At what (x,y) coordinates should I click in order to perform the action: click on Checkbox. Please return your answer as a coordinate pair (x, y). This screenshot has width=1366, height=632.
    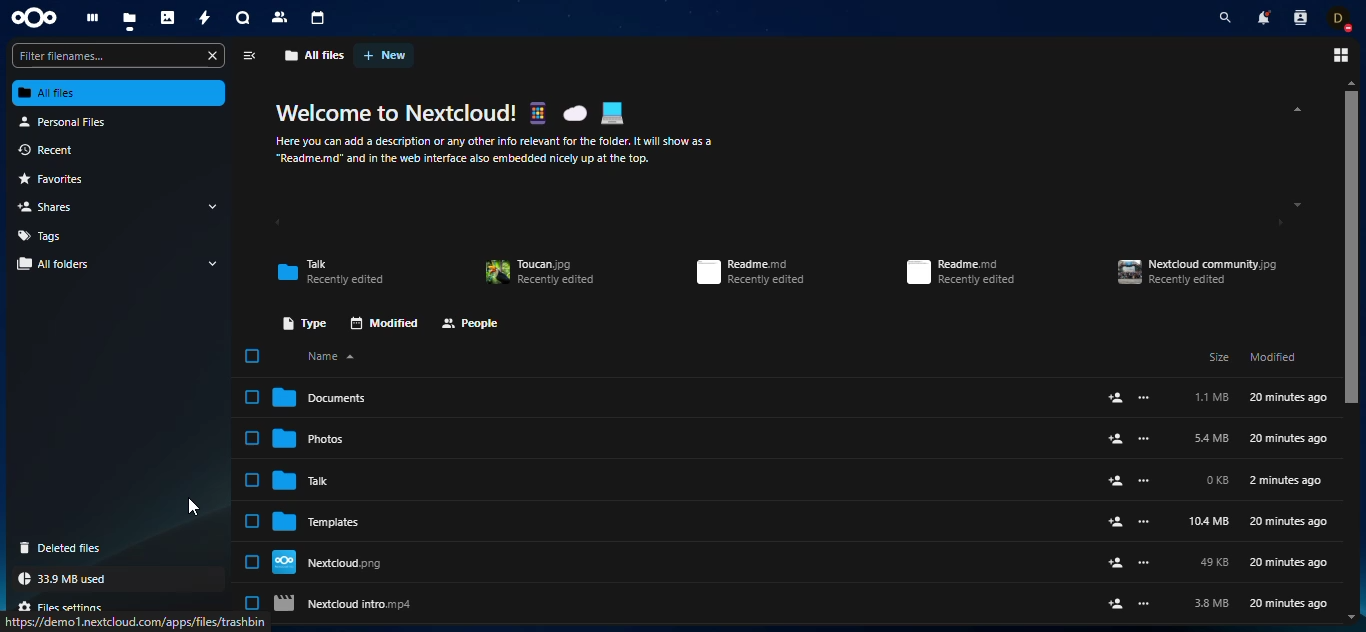
    Looking at the image, I should click on (249, 521).